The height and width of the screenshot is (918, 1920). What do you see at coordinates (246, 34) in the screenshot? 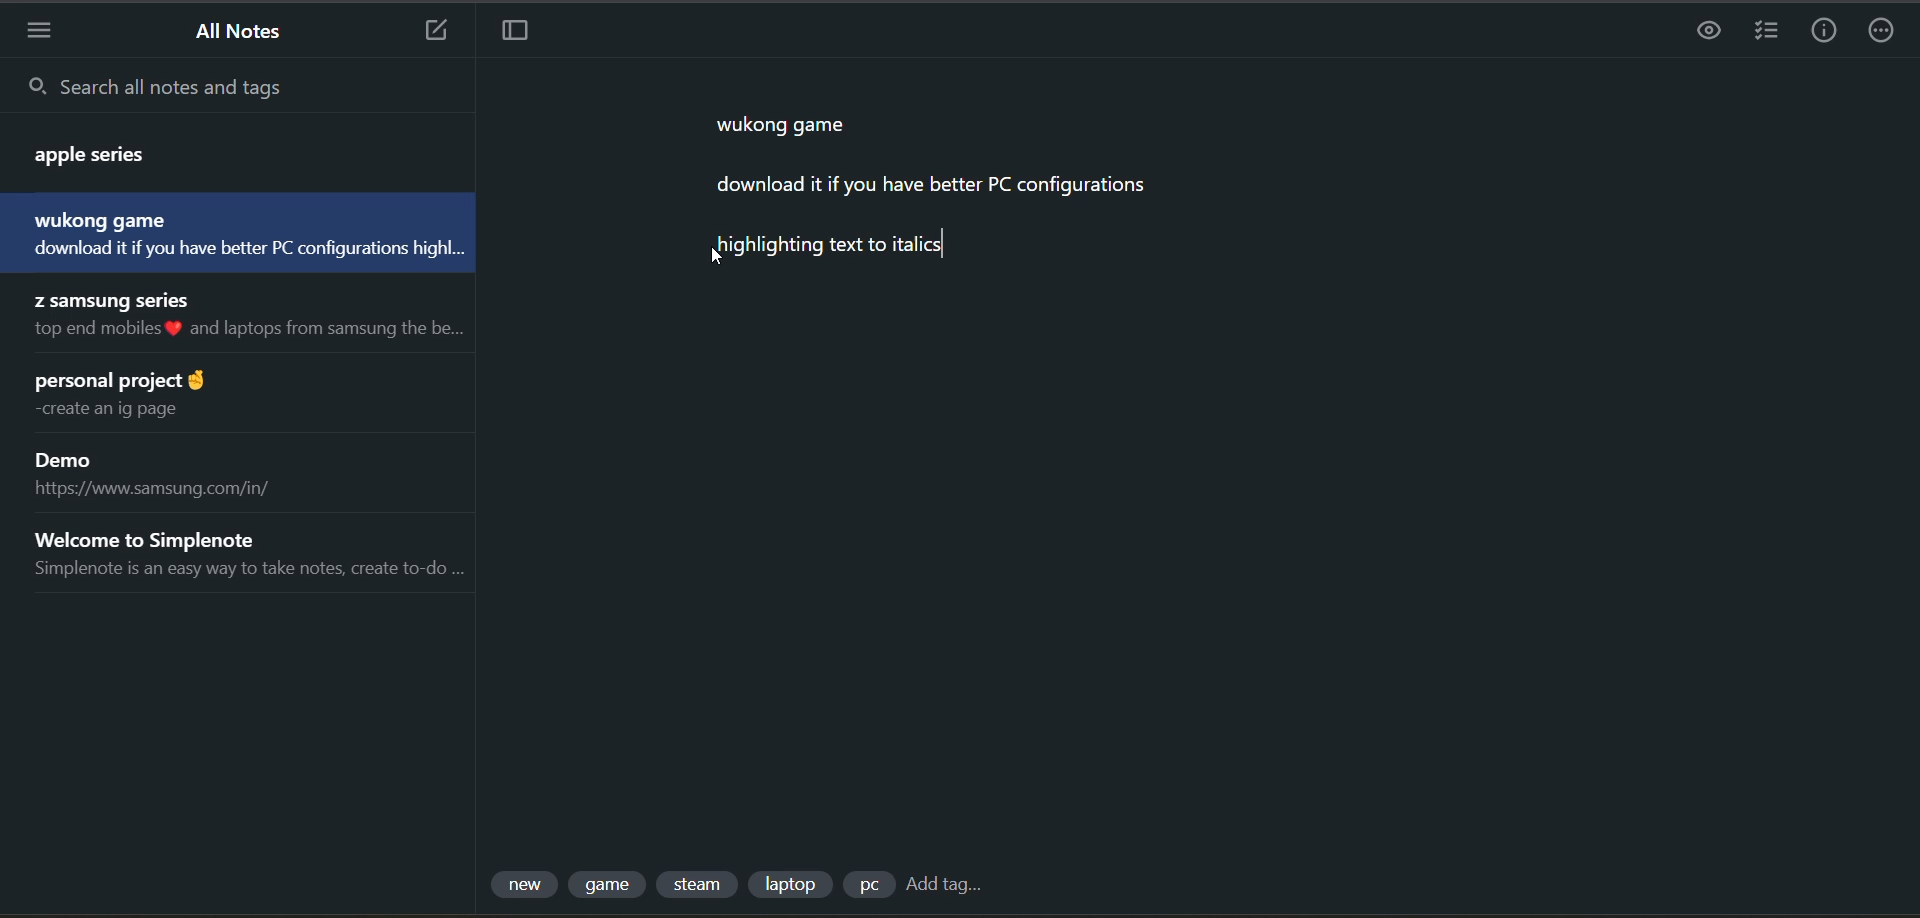
I see `all notes` at bounding box center [246, 34].